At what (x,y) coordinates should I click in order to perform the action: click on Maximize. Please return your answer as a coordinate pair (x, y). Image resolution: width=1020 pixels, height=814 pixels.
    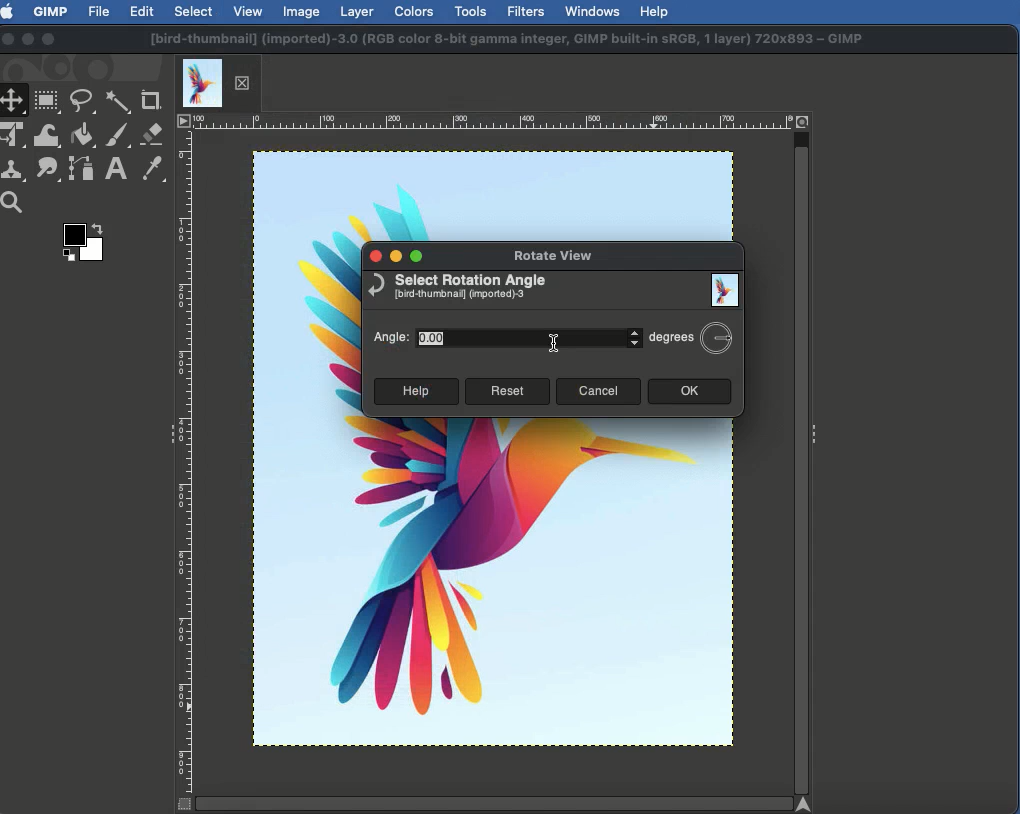
    Looking at the image, I should click on (420, 255).